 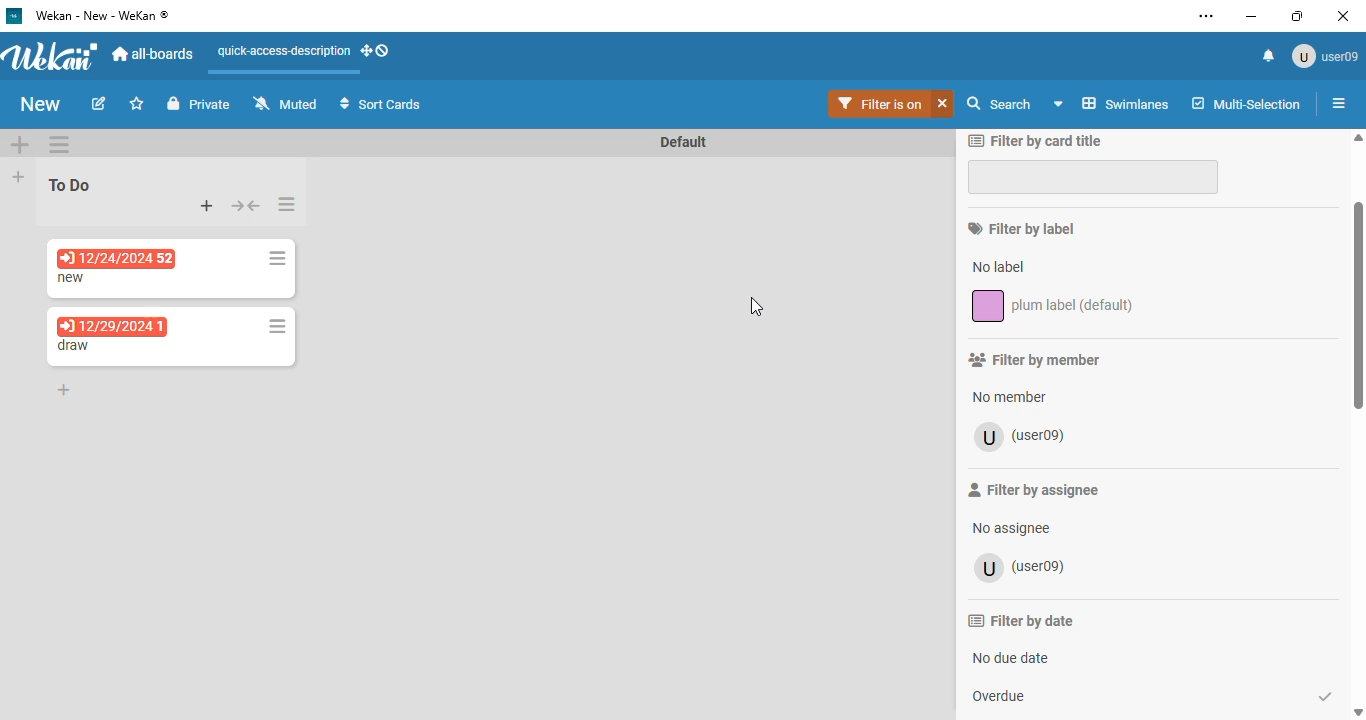 What do you see at coordinates (1338, 103) in the screenshot?
I see `open sidebar or close sidebar` at bounding box center [1338, 103].